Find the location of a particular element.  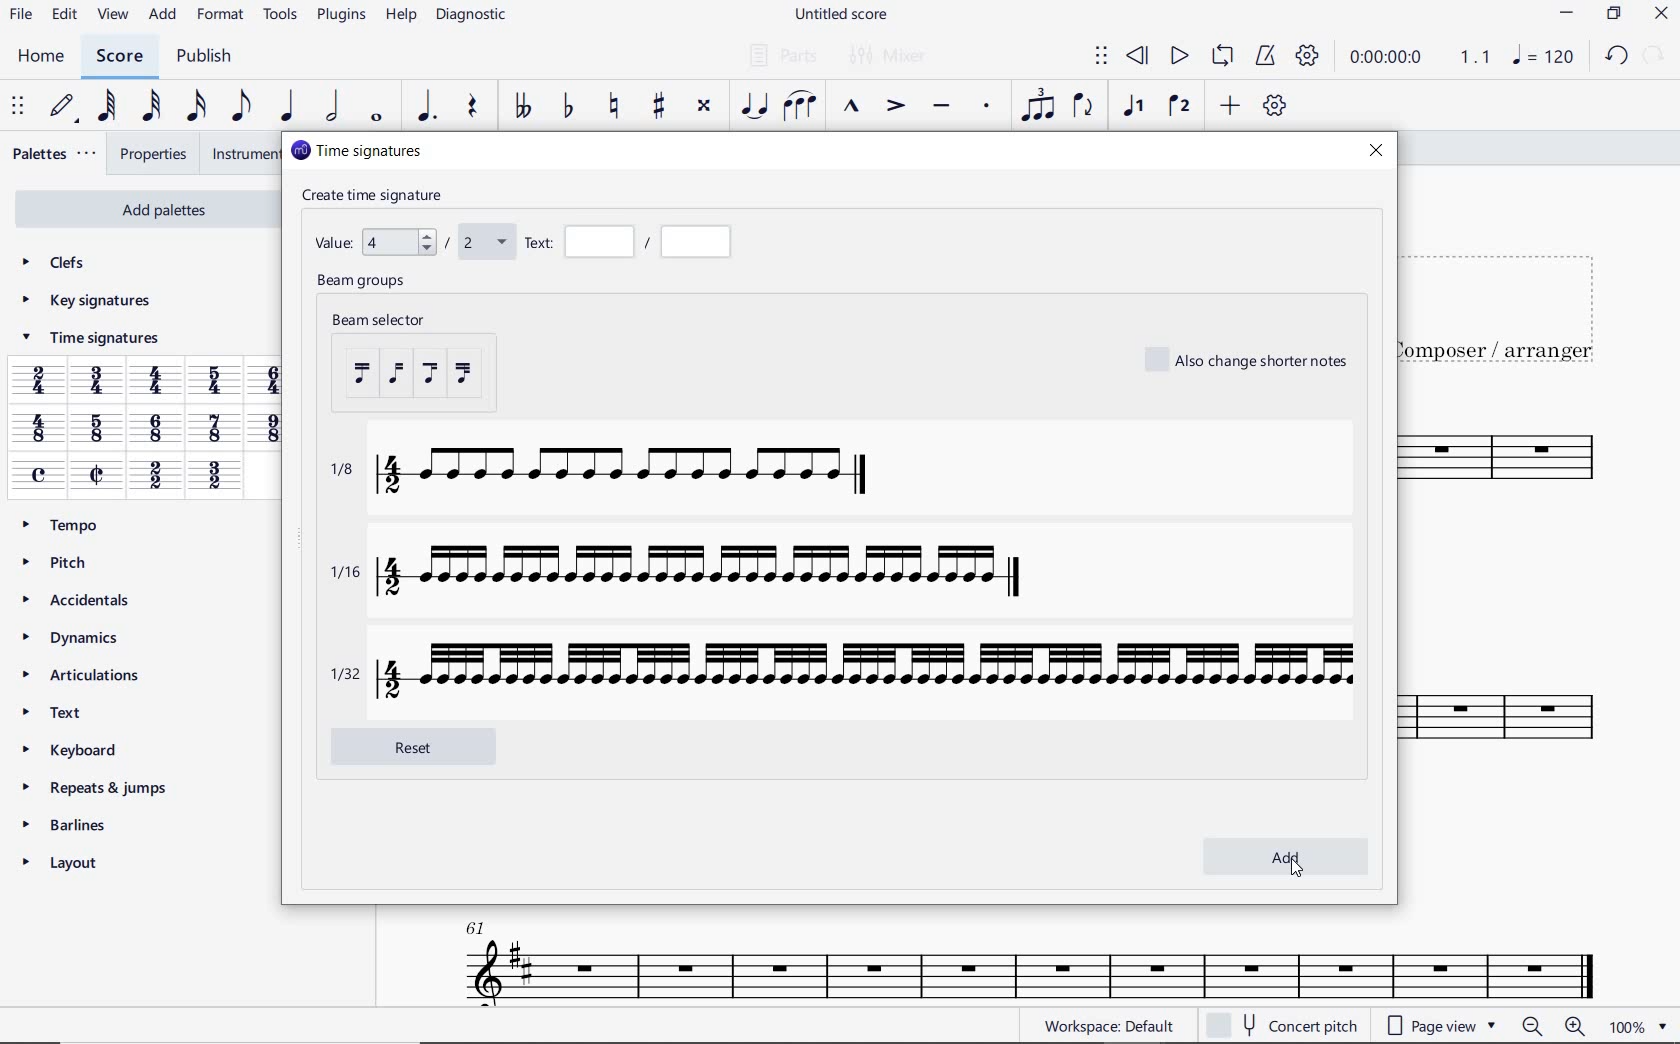

MINIMIZE is located at coordinates (1567, 13).